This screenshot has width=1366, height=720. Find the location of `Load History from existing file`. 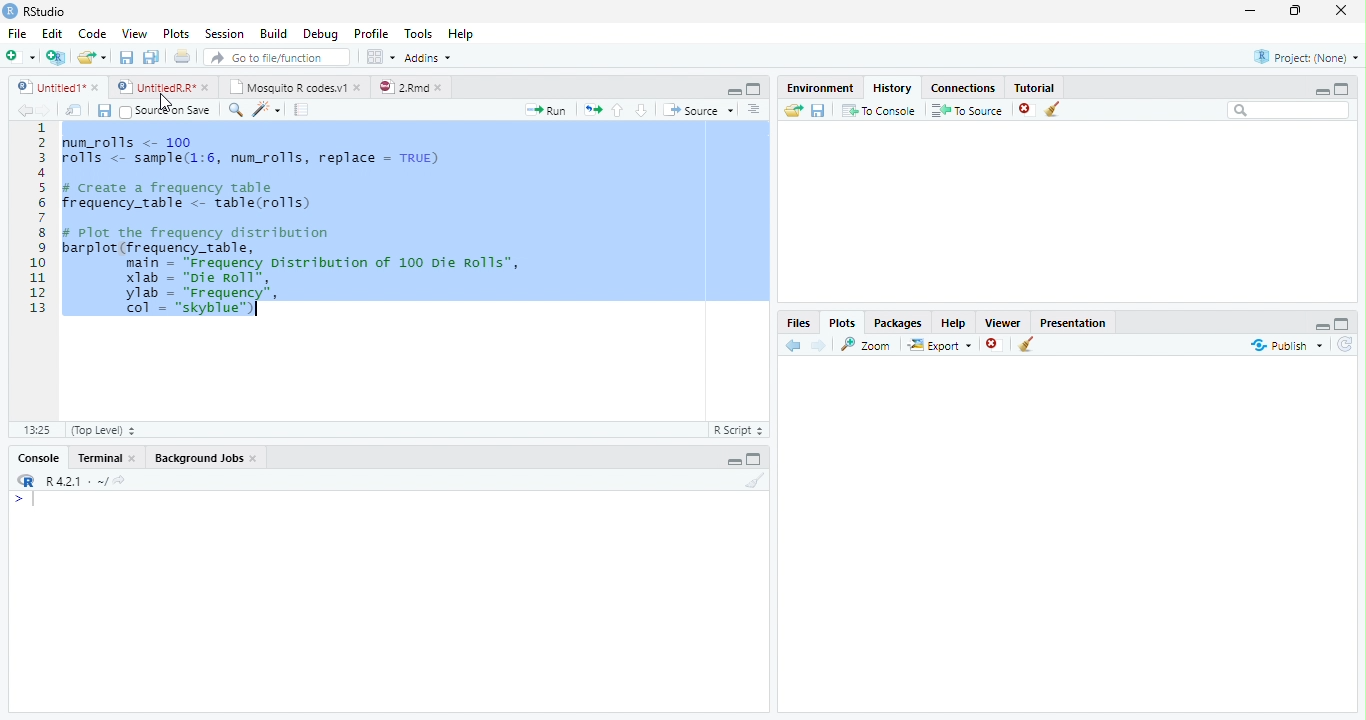

Load History from existing file is located at coordinates (793, 110).